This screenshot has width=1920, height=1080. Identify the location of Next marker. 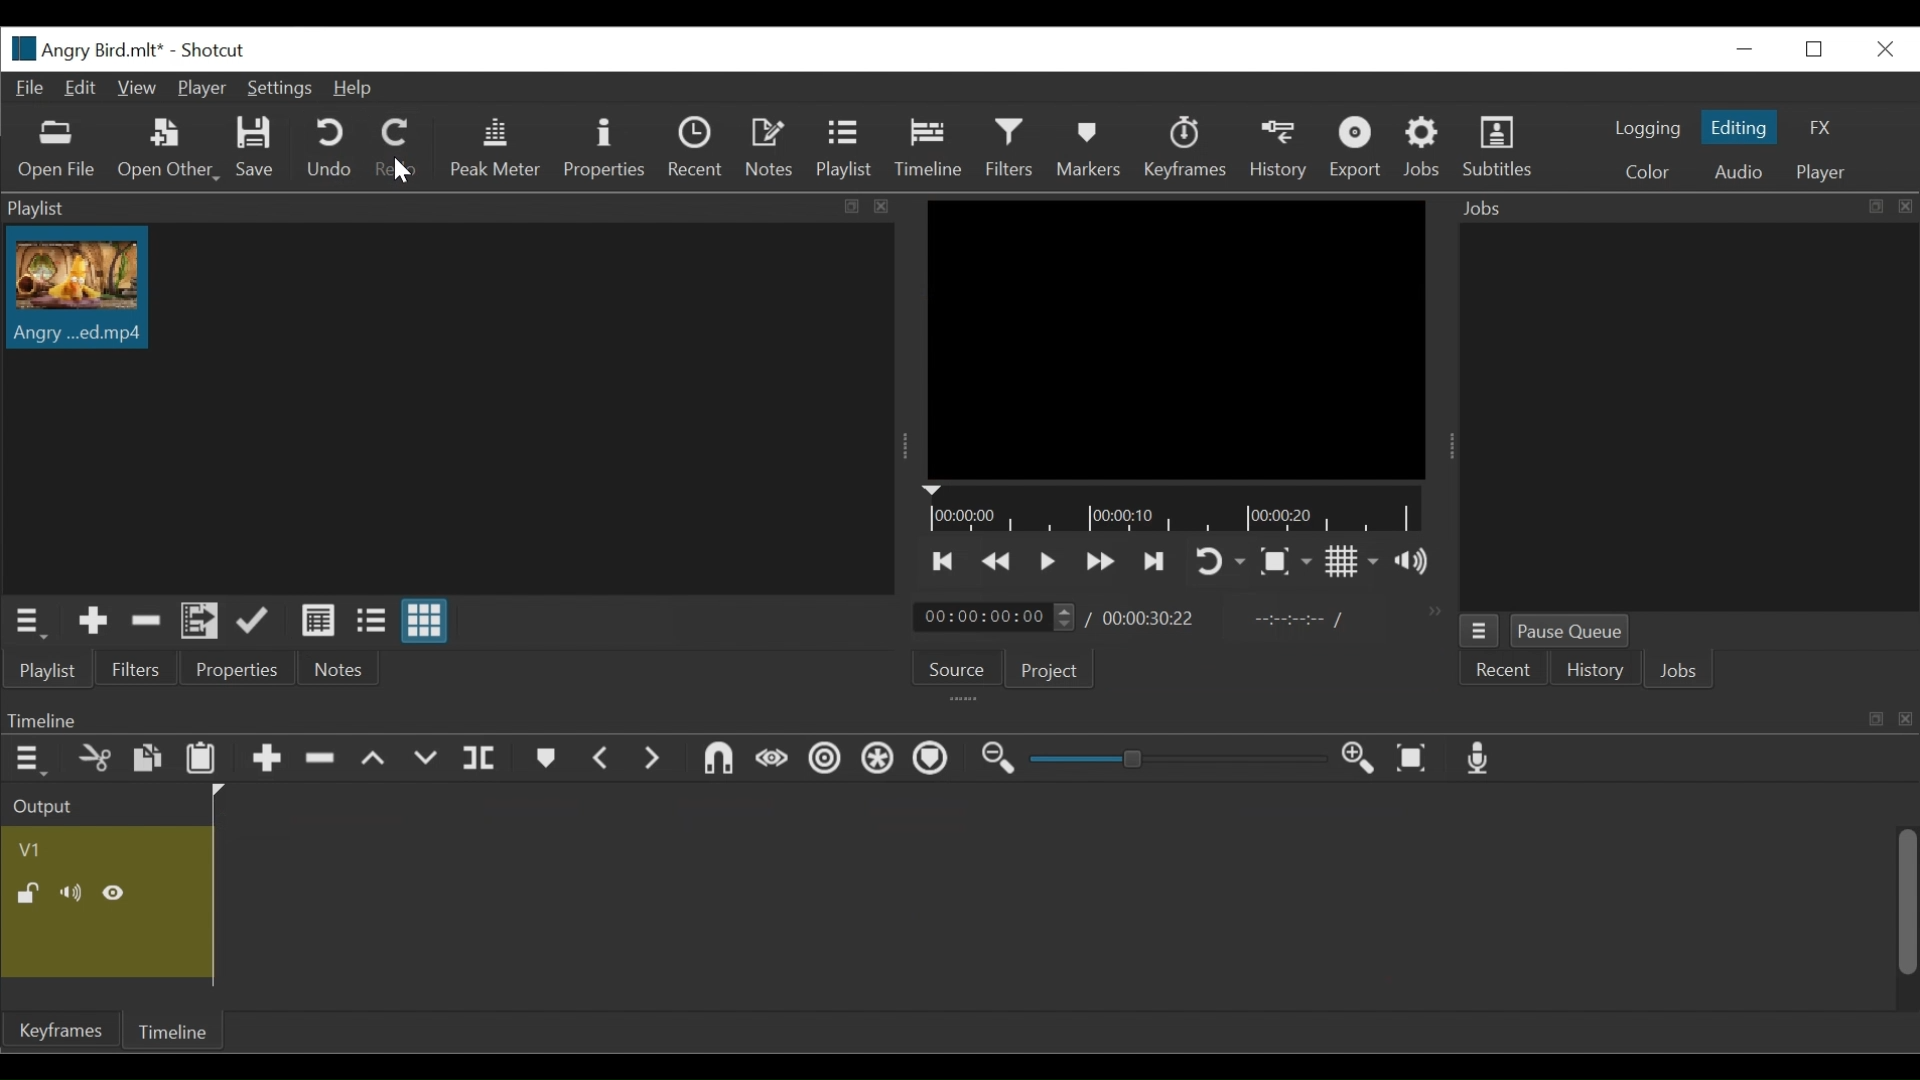
(653, 760).